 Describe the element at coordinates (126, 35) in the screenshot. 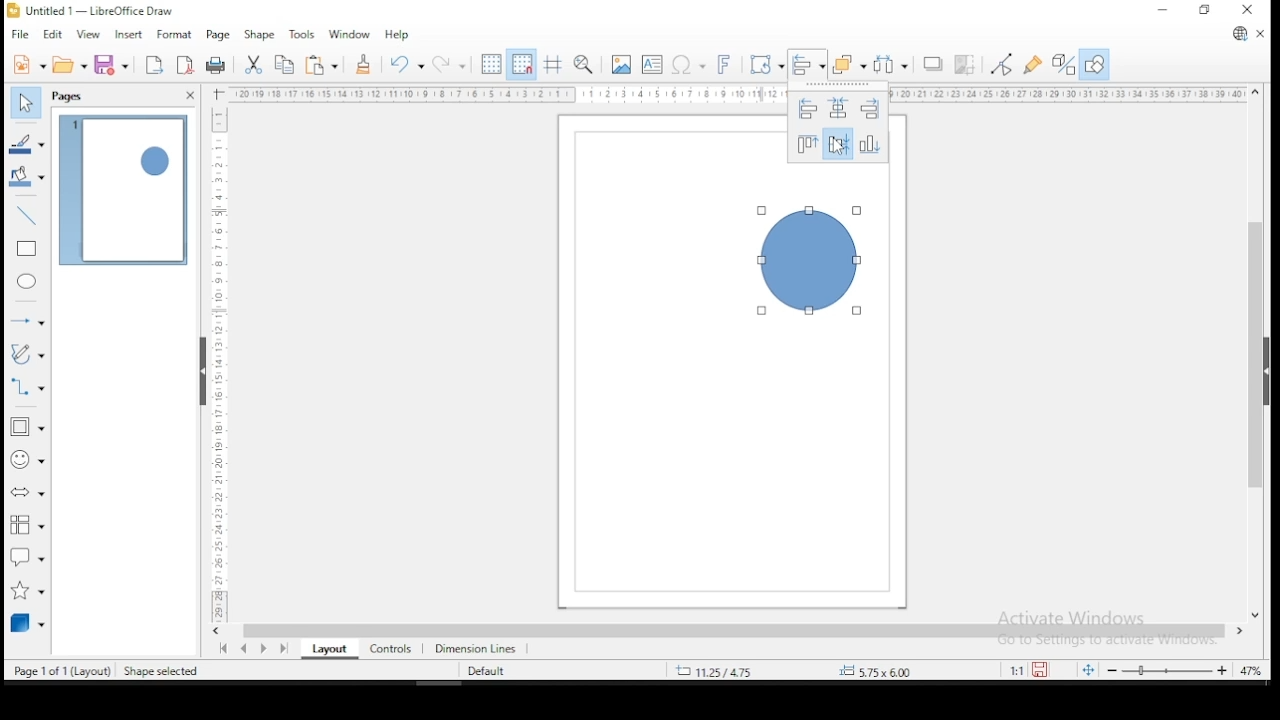

I see `insert` at that location.